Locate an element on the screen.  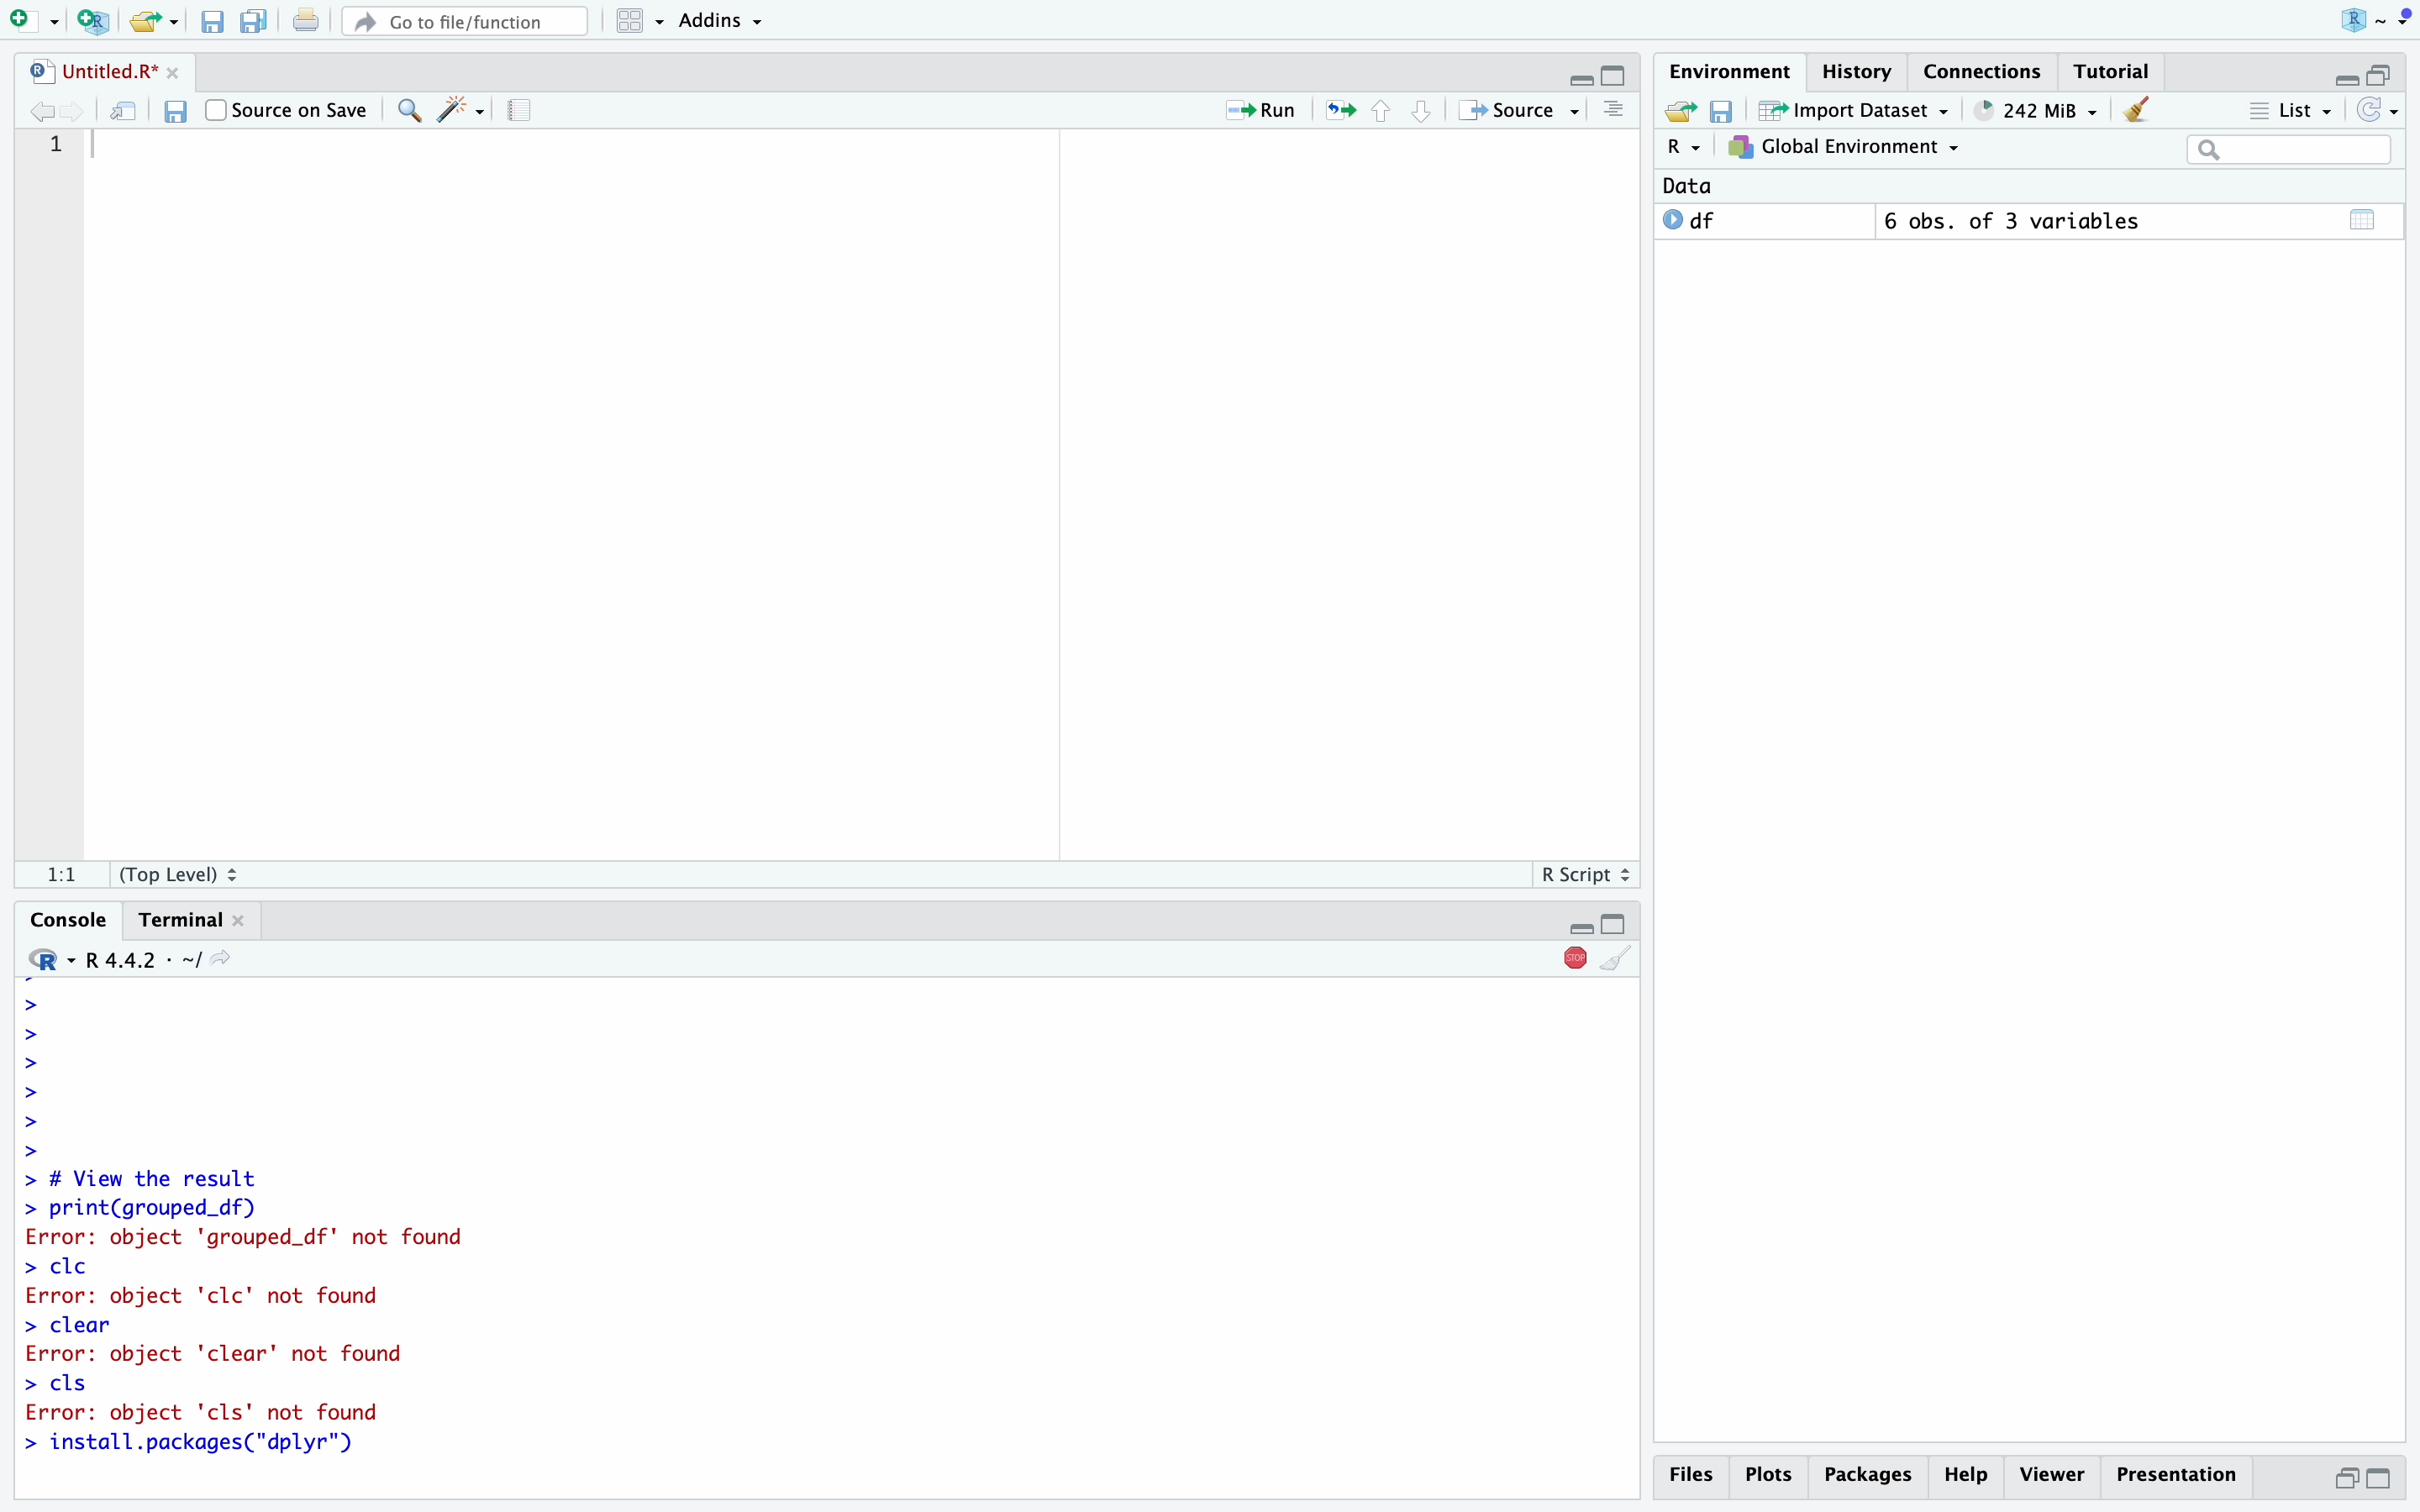
Find/Replace is located at coordinates (409, 111).